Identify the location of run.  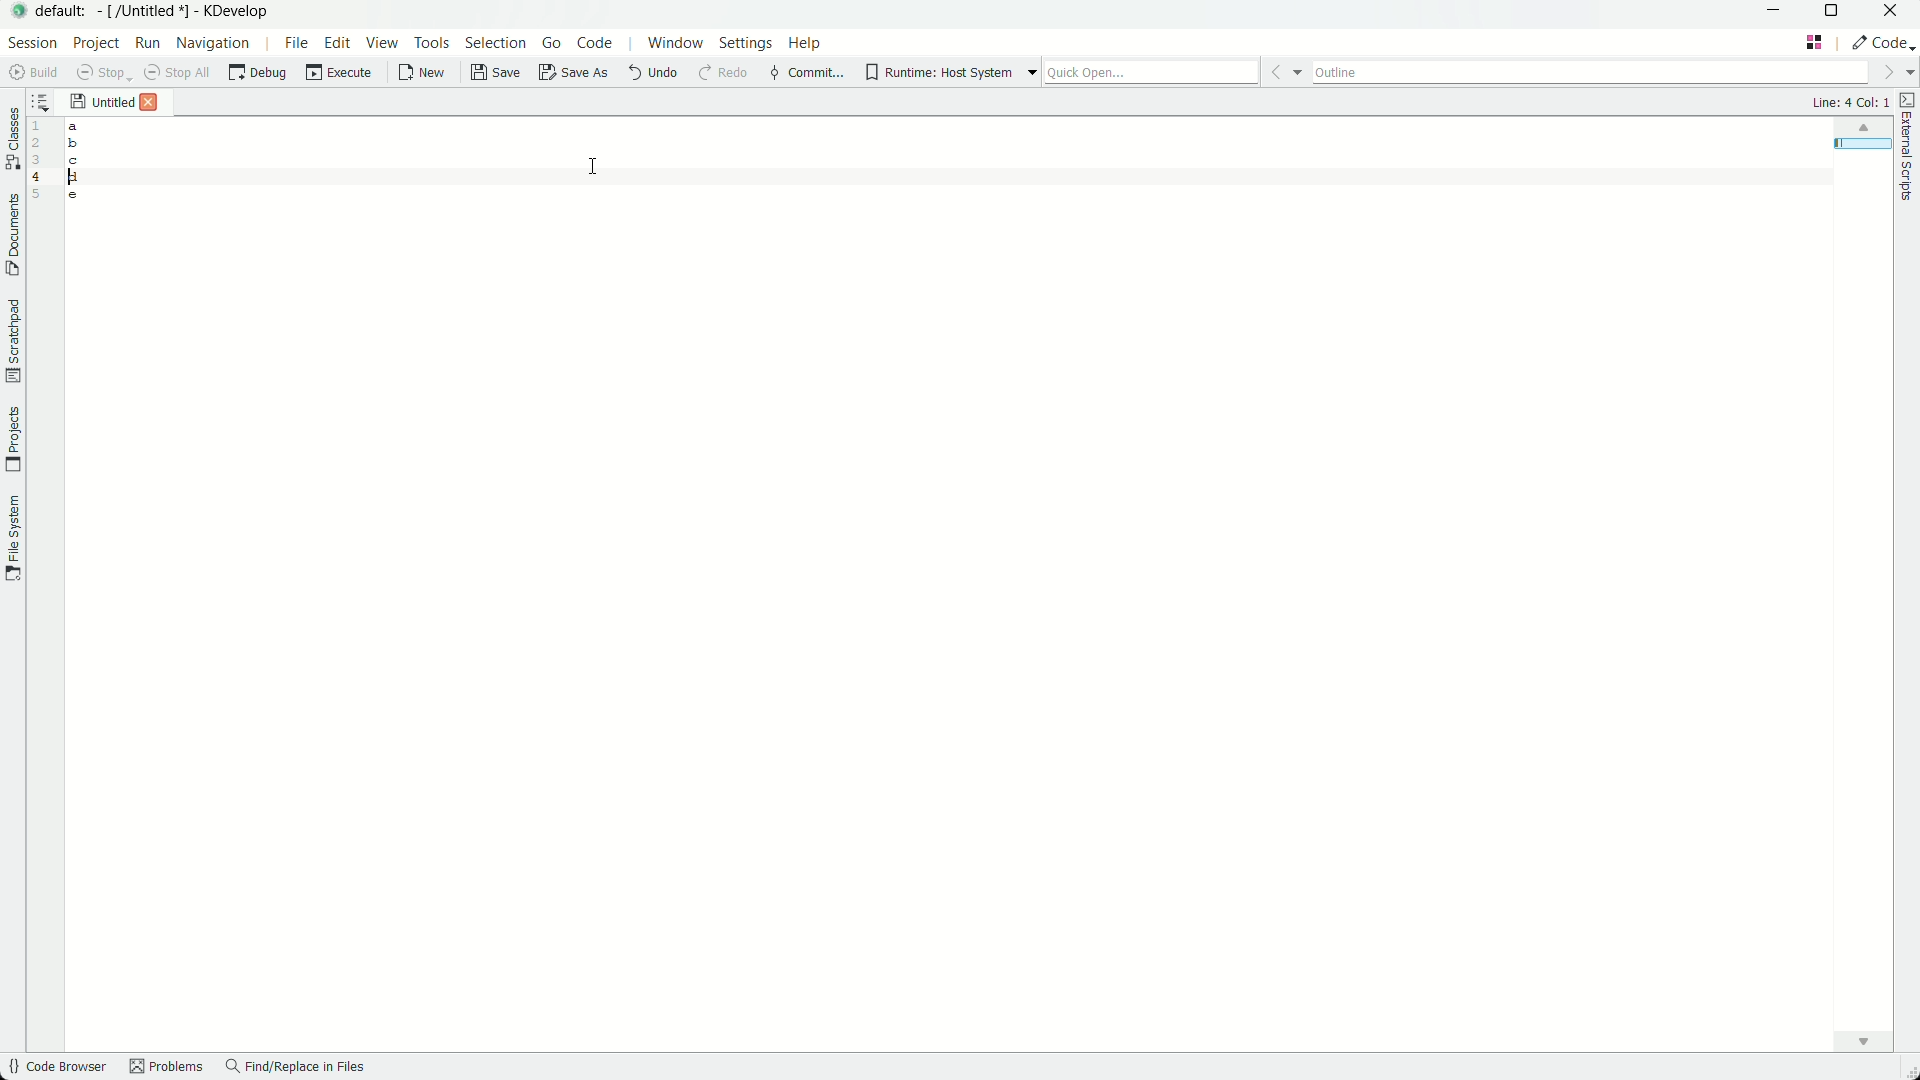
(146, 44).